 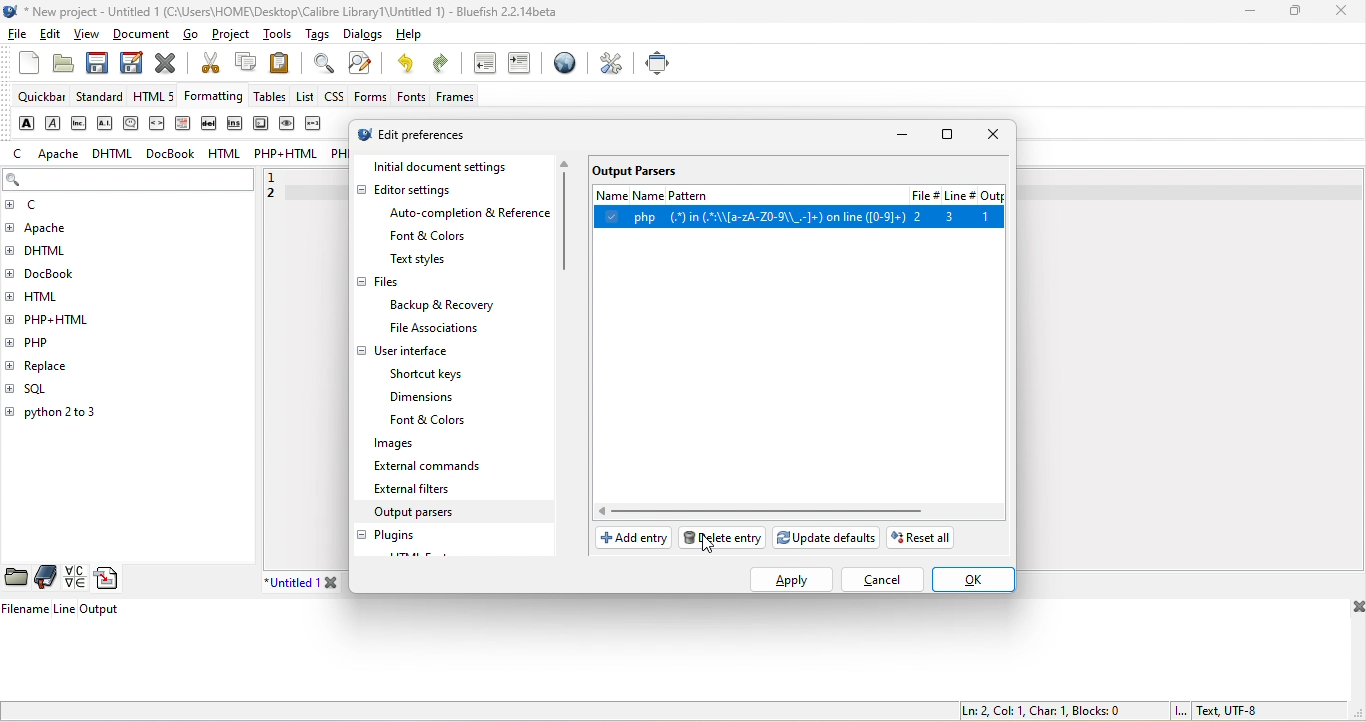 I want to click on name pattern, so click(x=744, y=193).